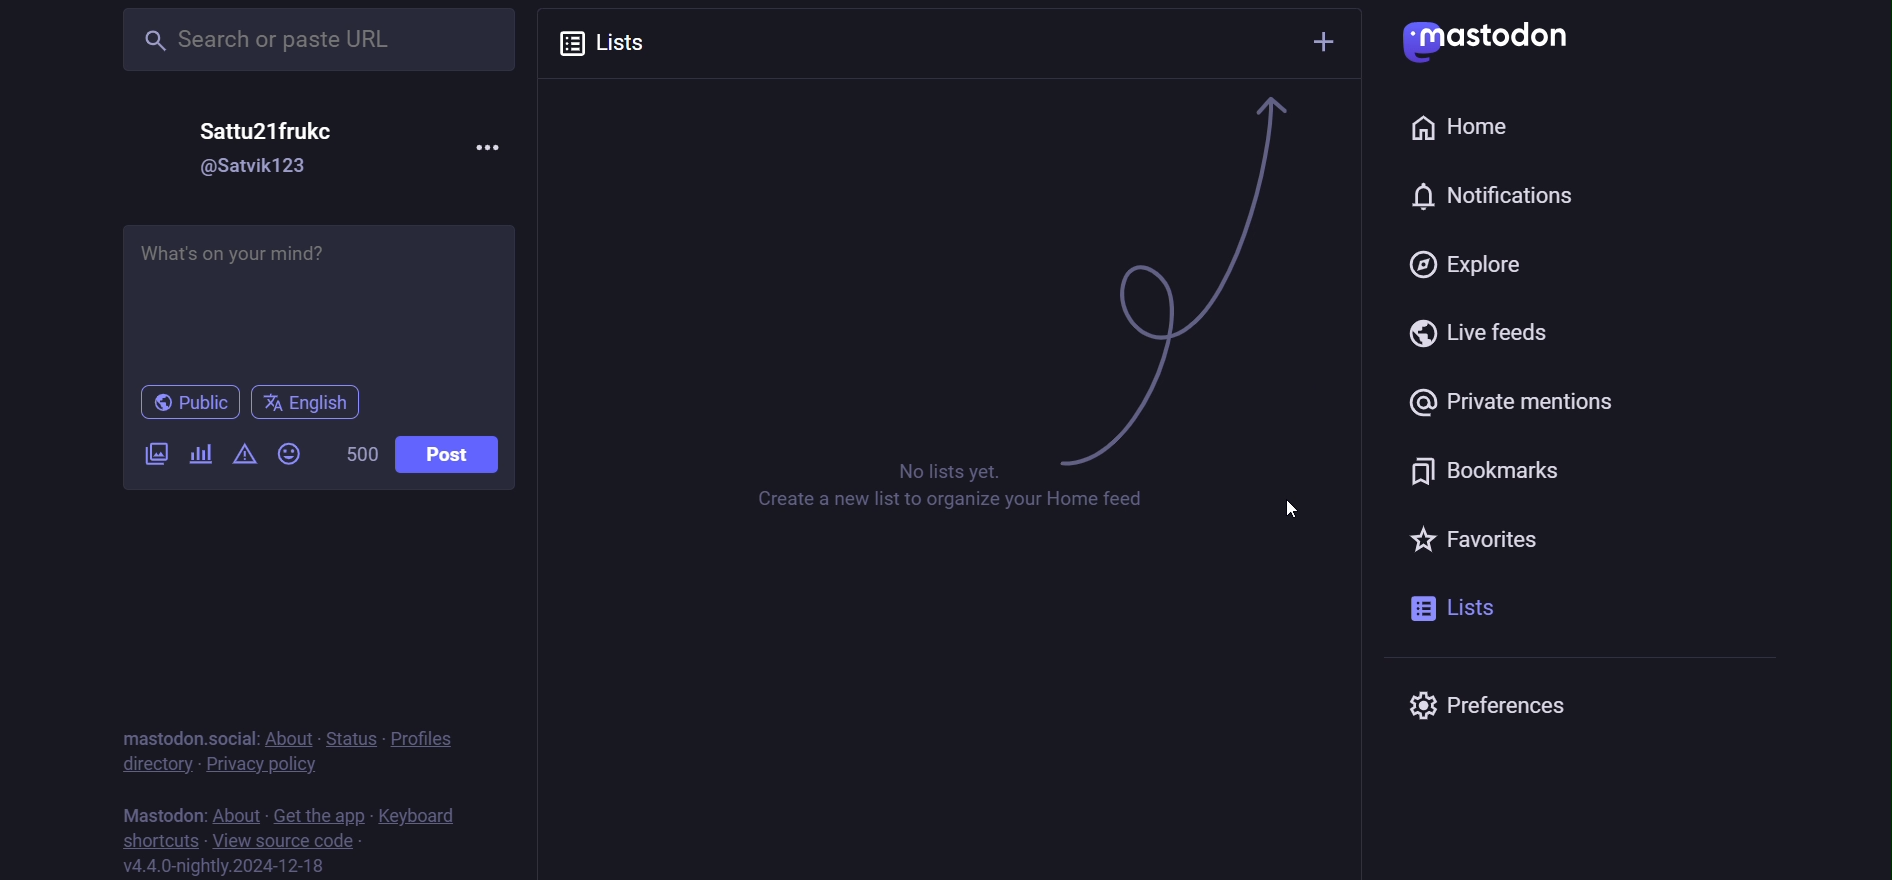 The image size is (1892, 880). What do you see at coordinates (357, 453) in the screenshot?
I see `word limit` at bounding box center [357, 453].